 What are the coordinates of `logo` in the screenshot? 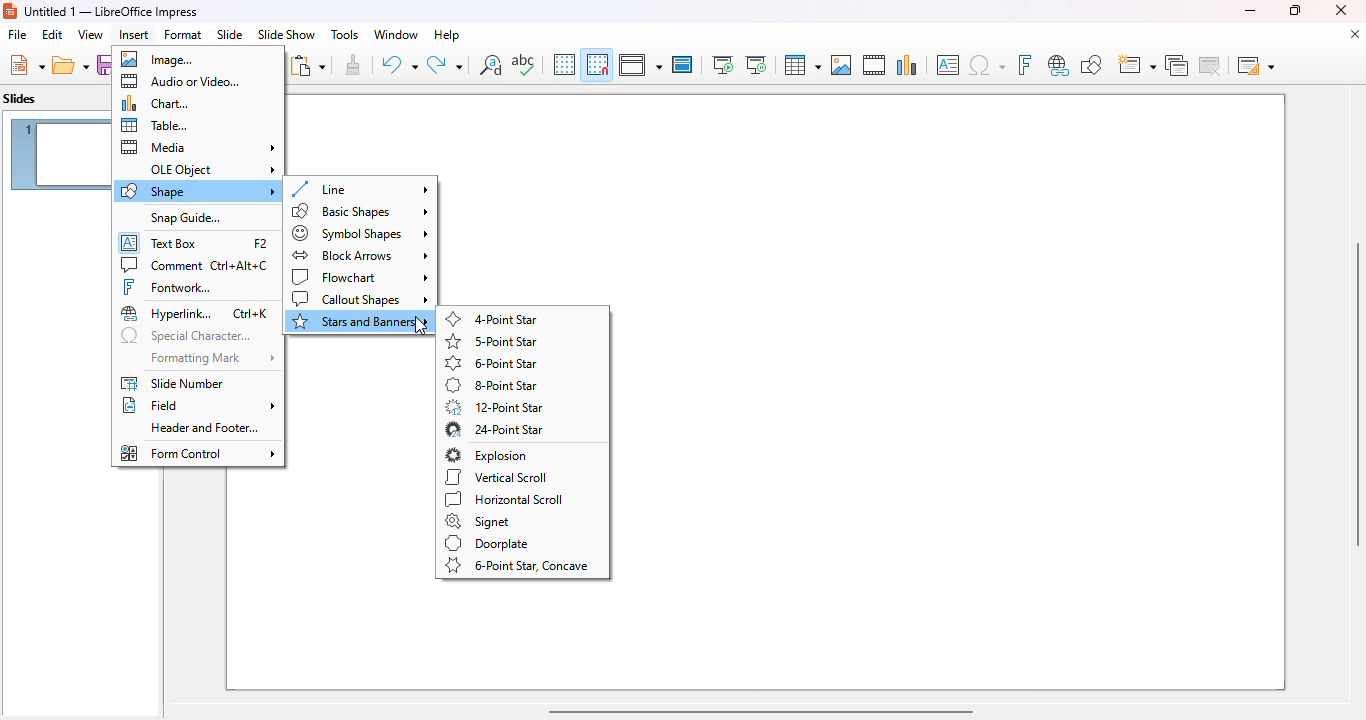 It's located at (10, 11).